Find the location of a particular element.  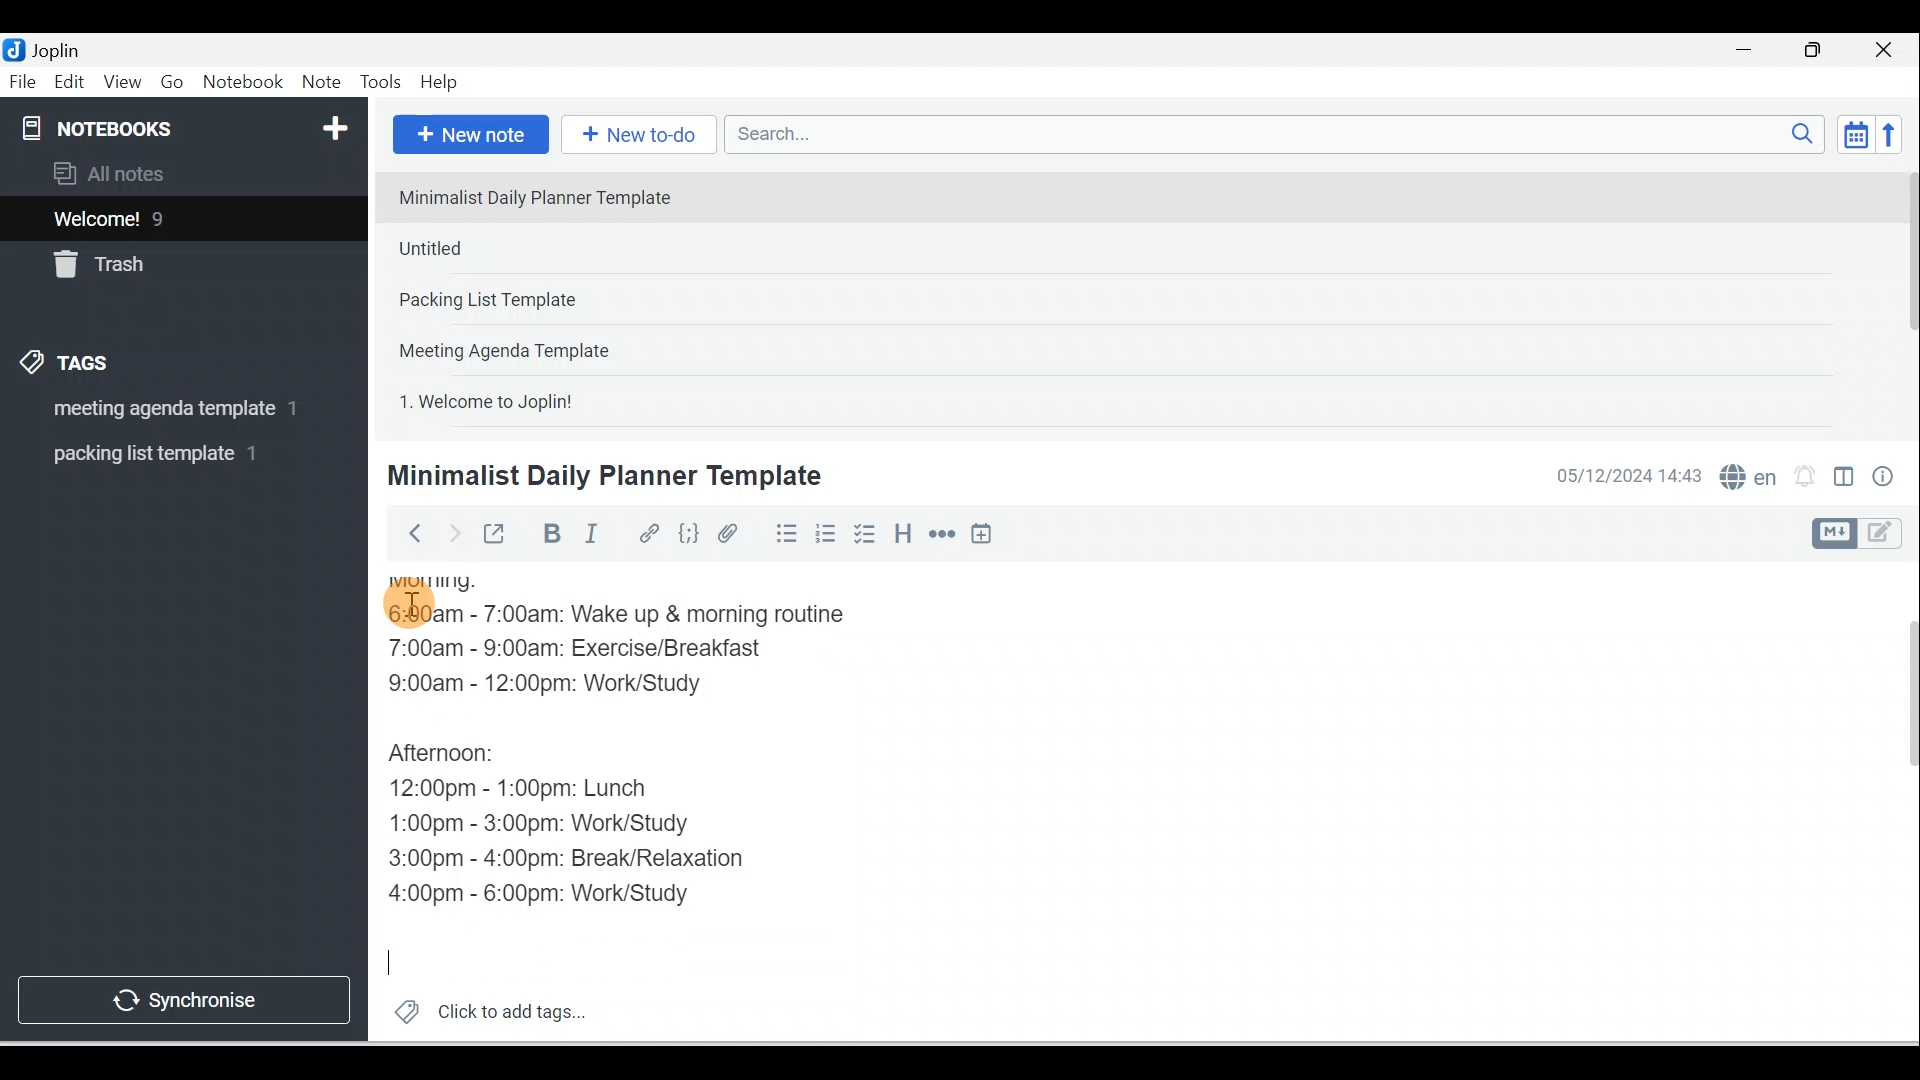

Minimalist Daily Planner Template is located at coordinates (601, 476).